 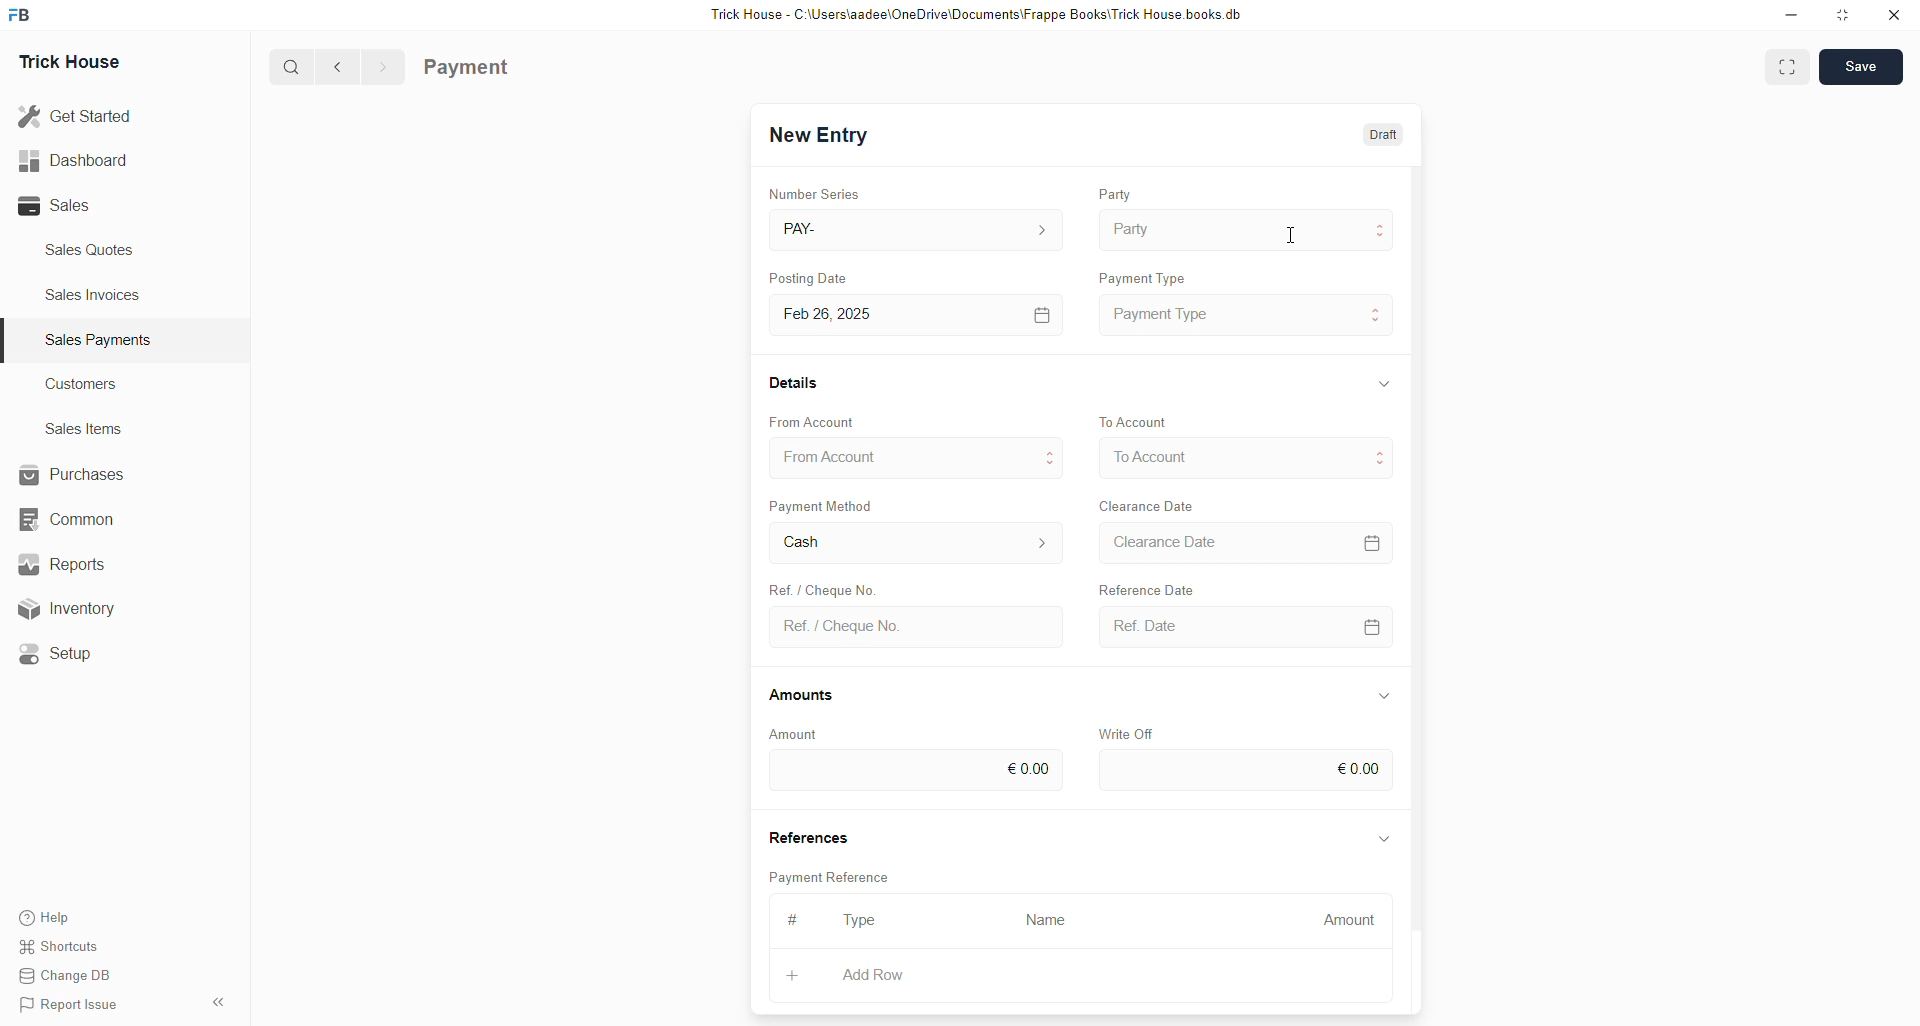 I want to click on Details, so click(x=796, y=382).